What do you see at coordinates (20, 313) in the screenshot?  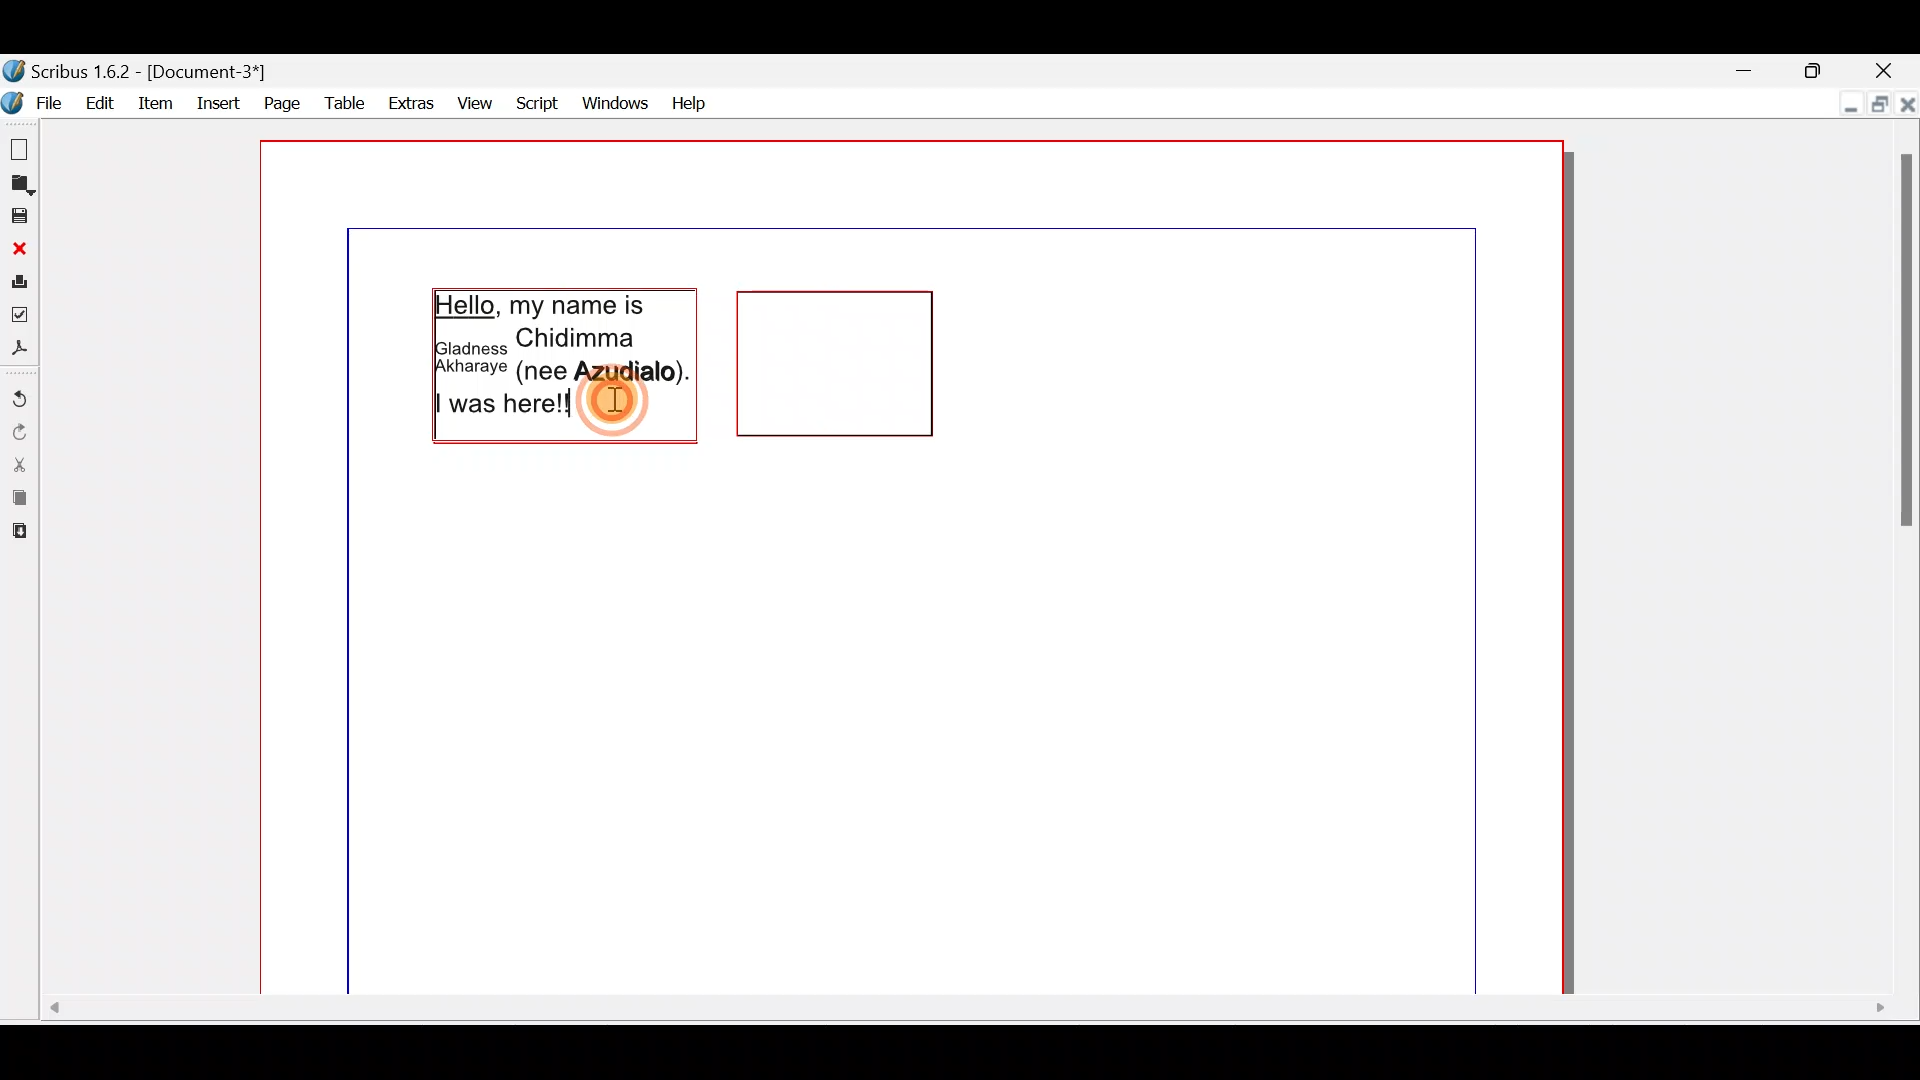 I see `Preflight verifier` at bounding box center [20, 313].